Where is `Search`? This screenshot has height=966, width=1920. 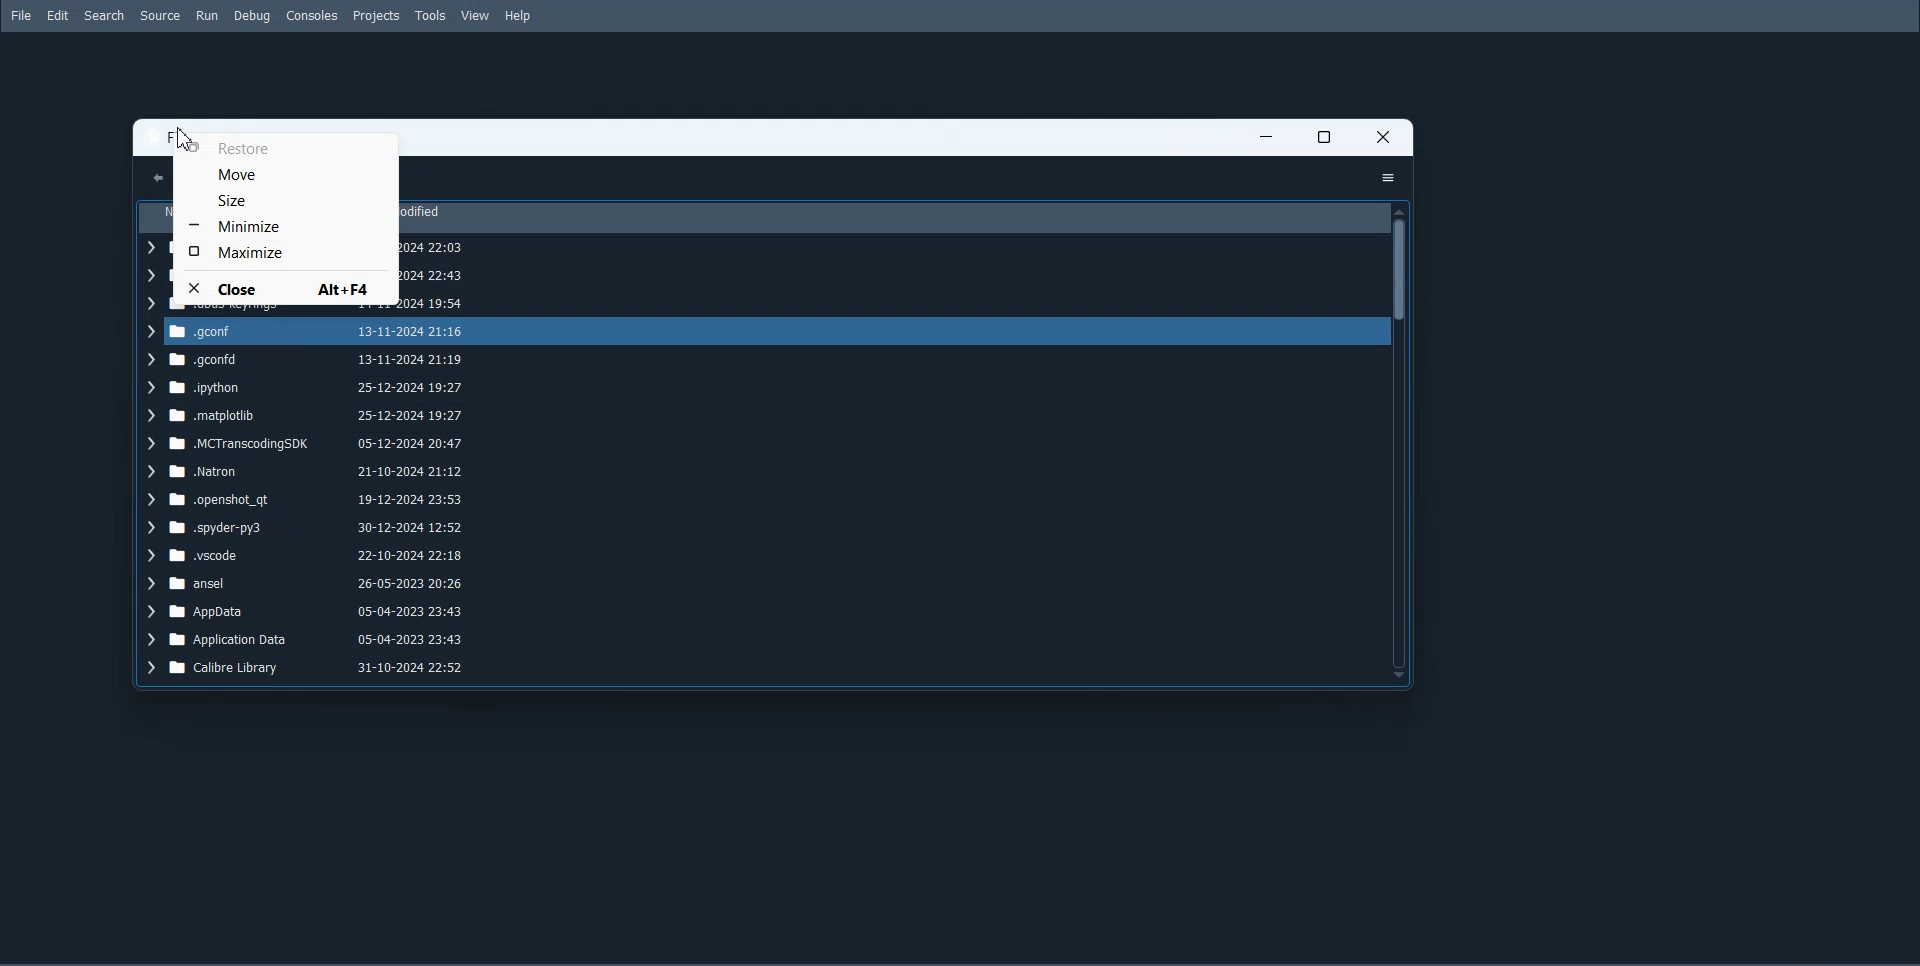
Search is located at coordinates (104, 16).